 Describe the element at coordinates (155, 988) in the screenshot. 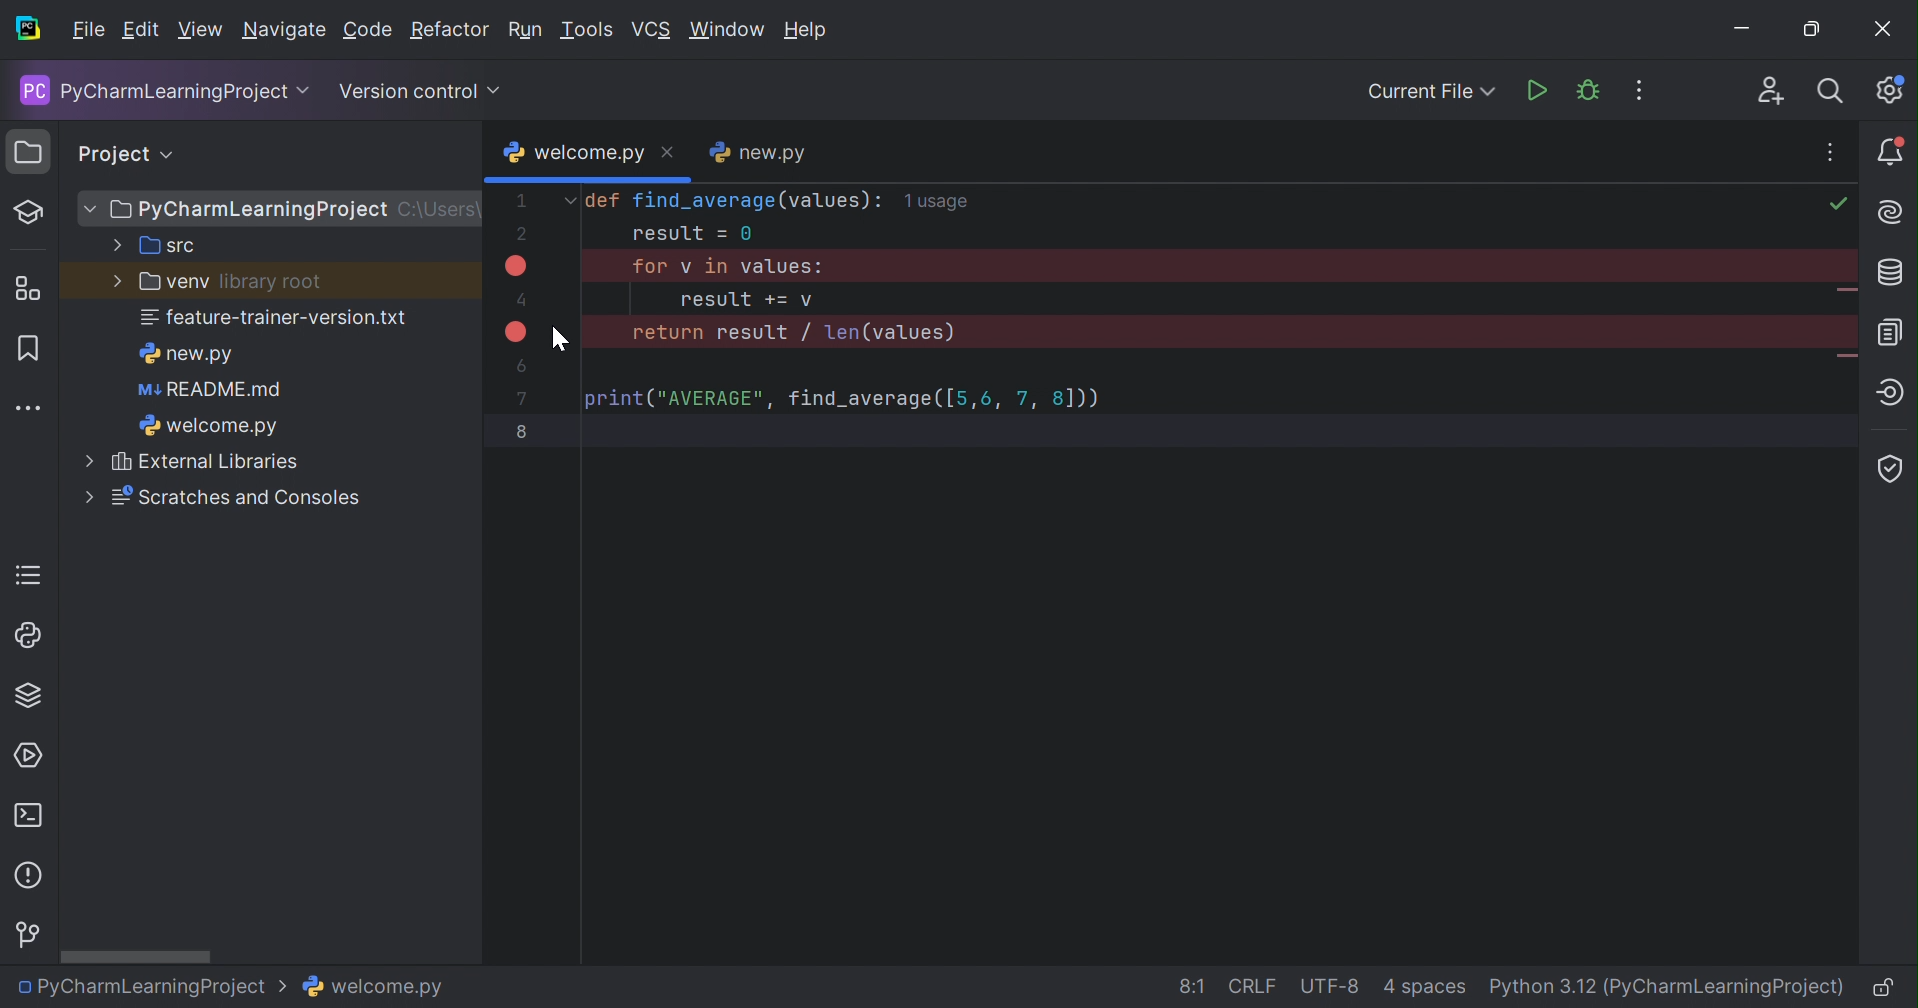

I see `PyCharmLearningProject` at that location.